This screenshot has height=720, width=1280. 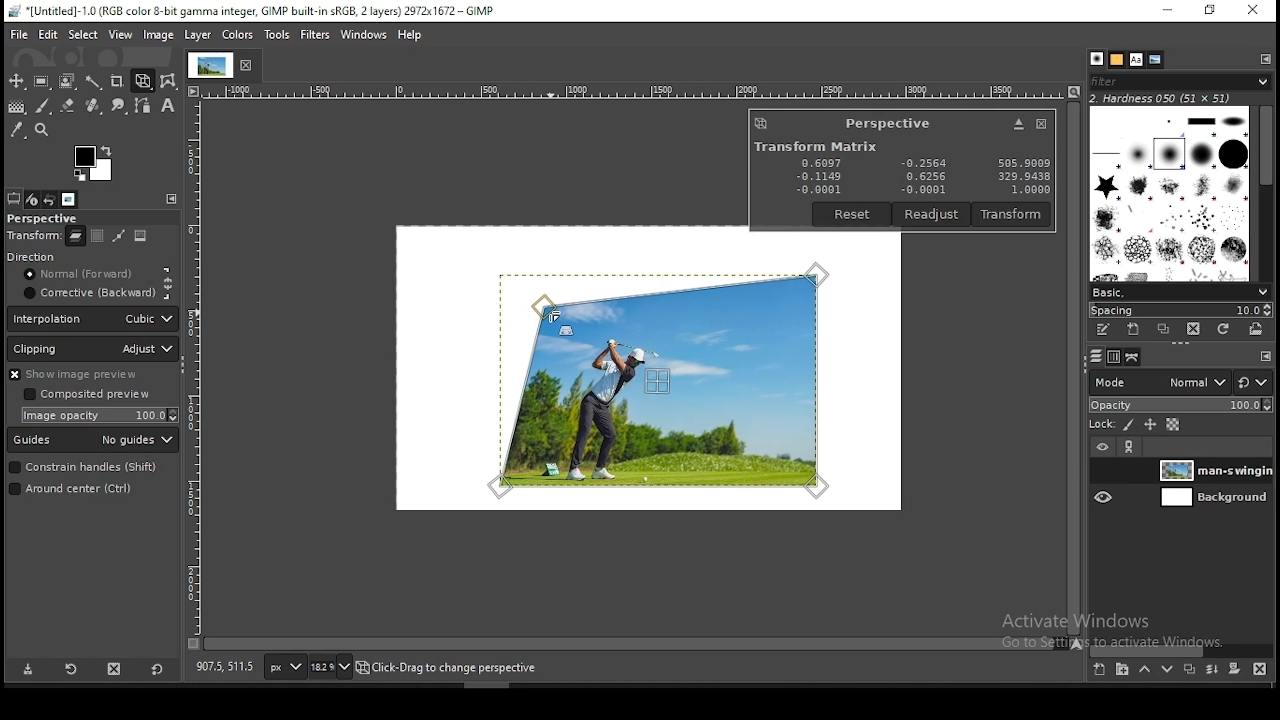 I want to click on image, so click(x=158, y=35).